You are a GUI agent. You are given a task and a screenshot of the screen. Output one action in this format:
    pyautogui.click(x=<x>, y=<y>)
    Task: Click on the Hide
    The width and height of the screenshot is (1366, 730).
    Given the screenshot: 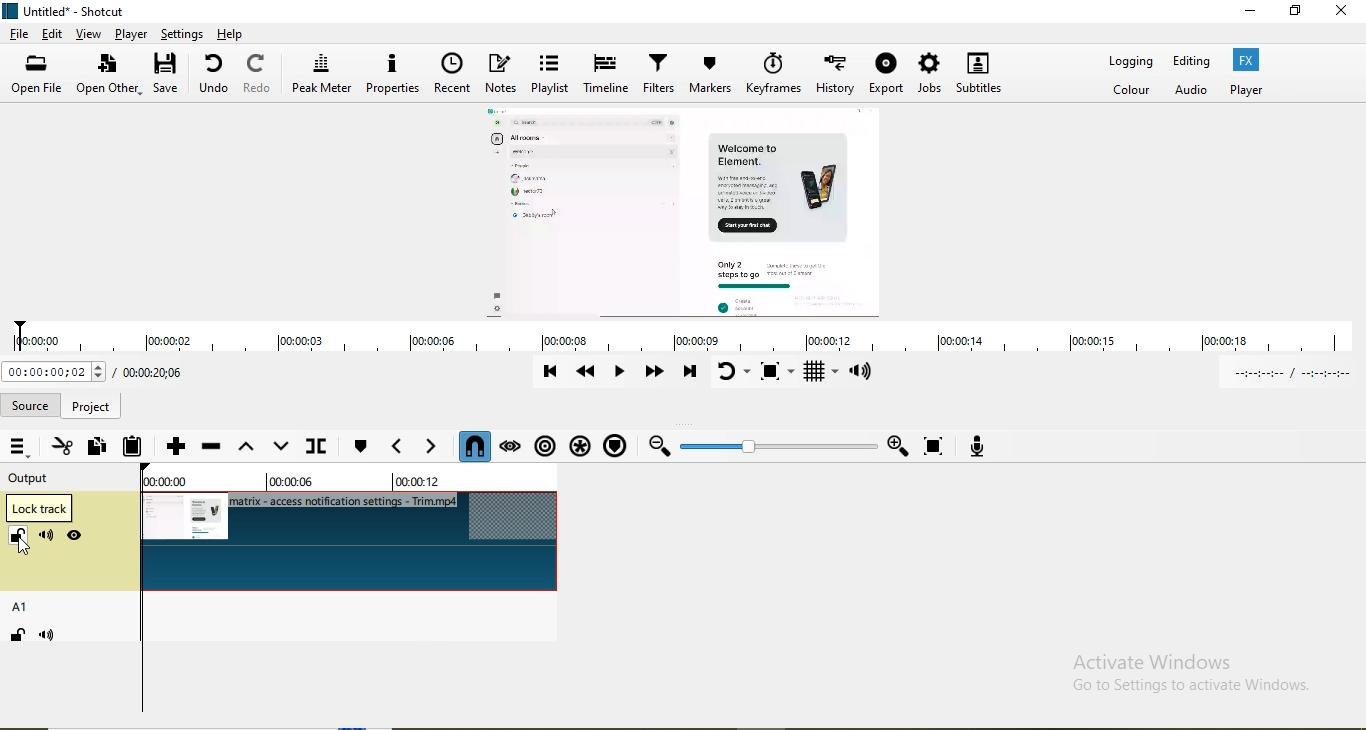 What is the action you would take?
    pyautogui.click(x=77, y=536)
    